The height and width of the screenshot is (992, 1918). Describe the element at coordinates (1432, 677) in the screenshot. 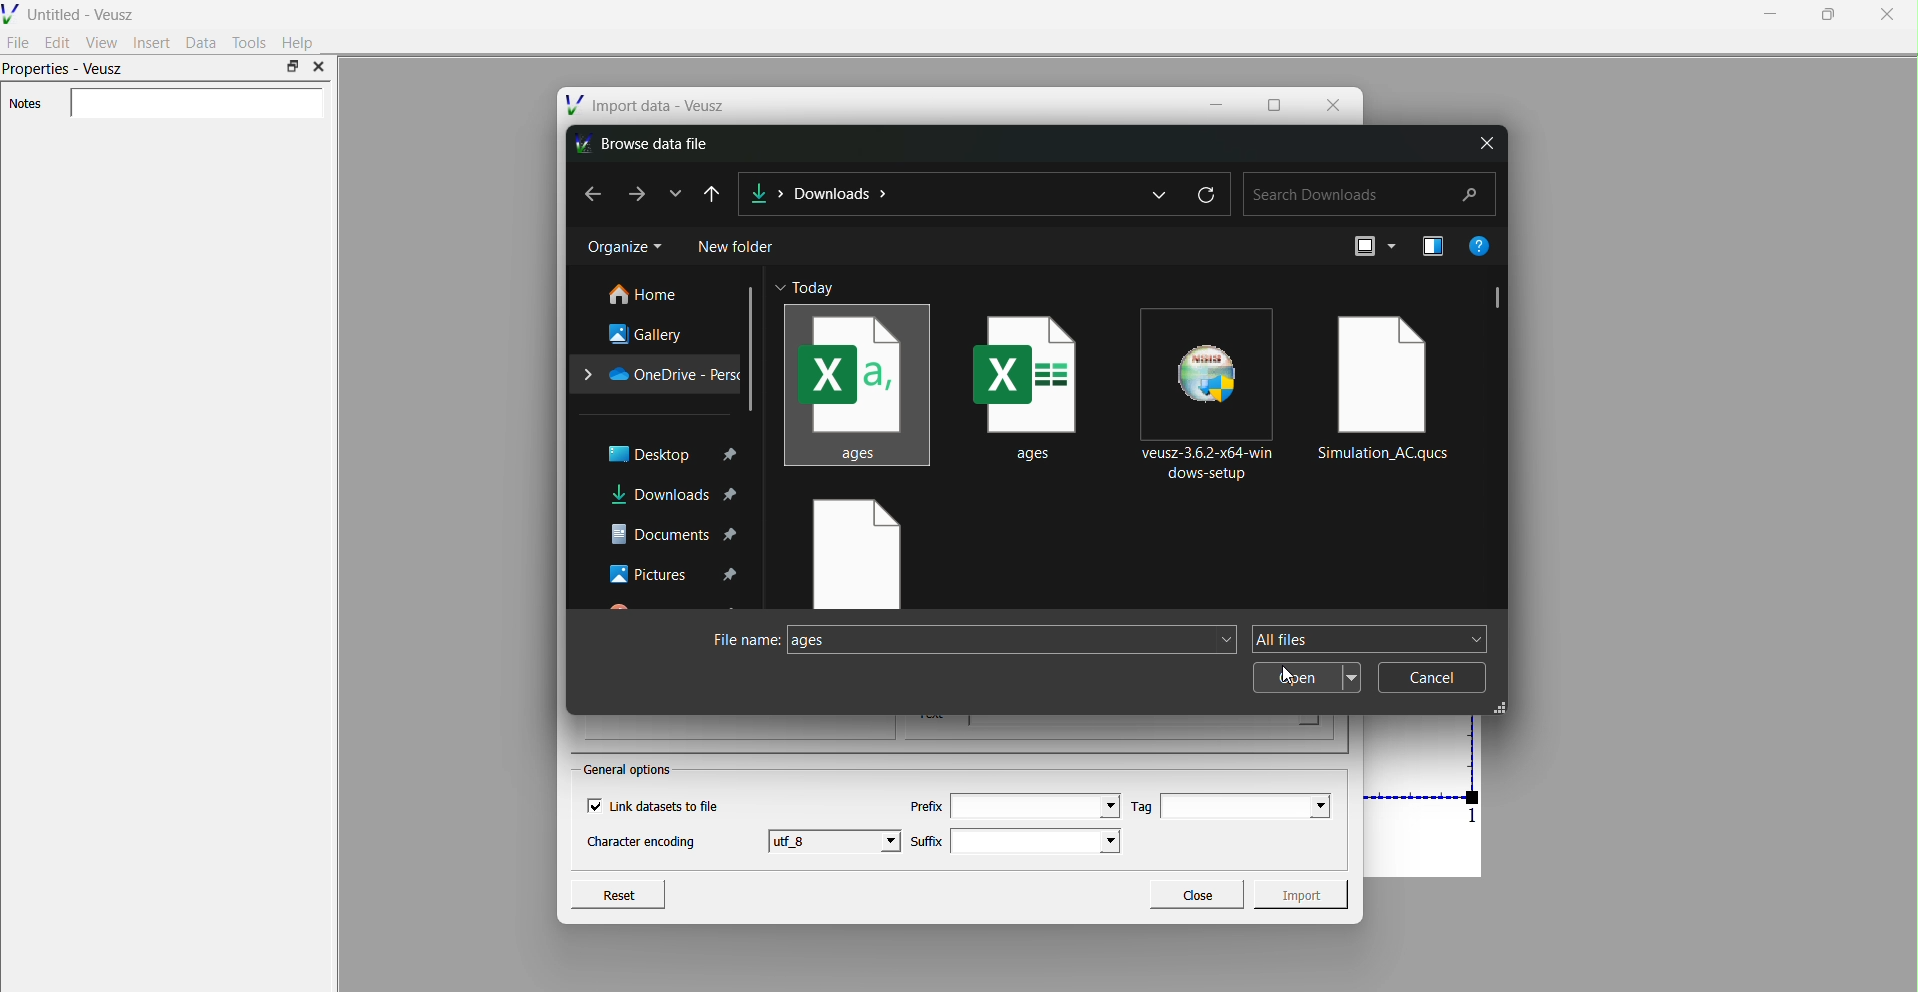

I see `Cancel` at that location.